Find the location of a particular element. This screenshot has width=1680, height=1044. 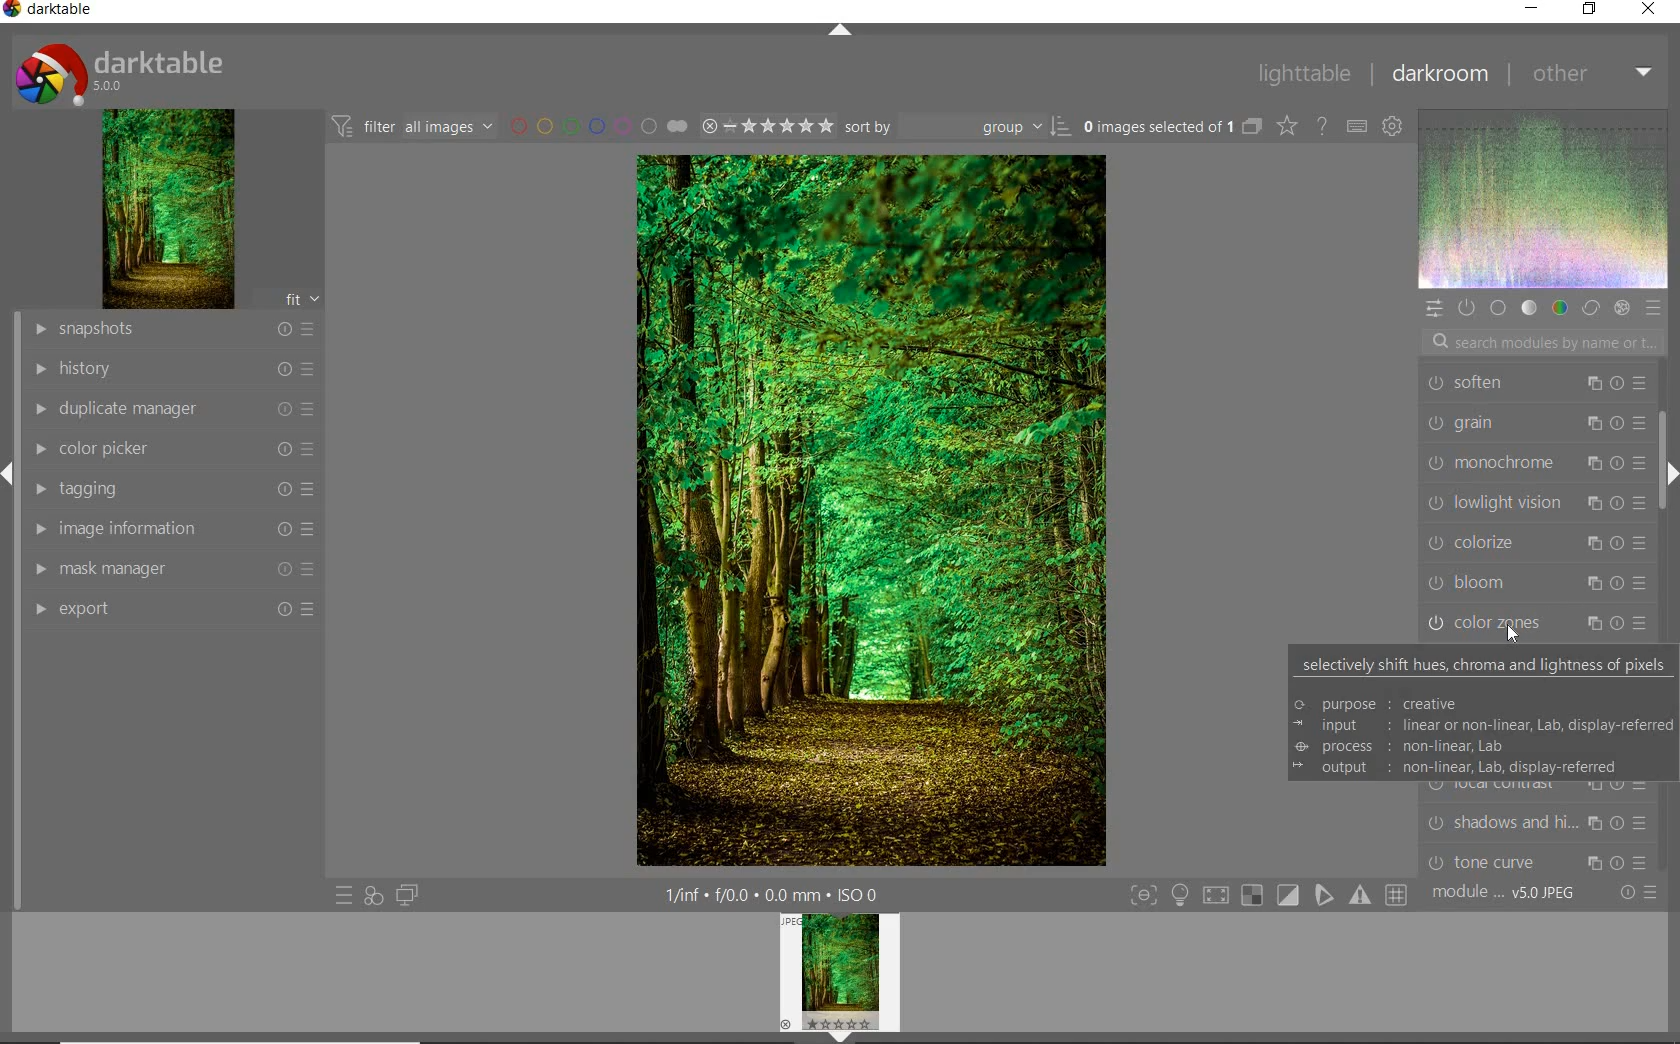

IMAGE is located at coordinates (165, 208).